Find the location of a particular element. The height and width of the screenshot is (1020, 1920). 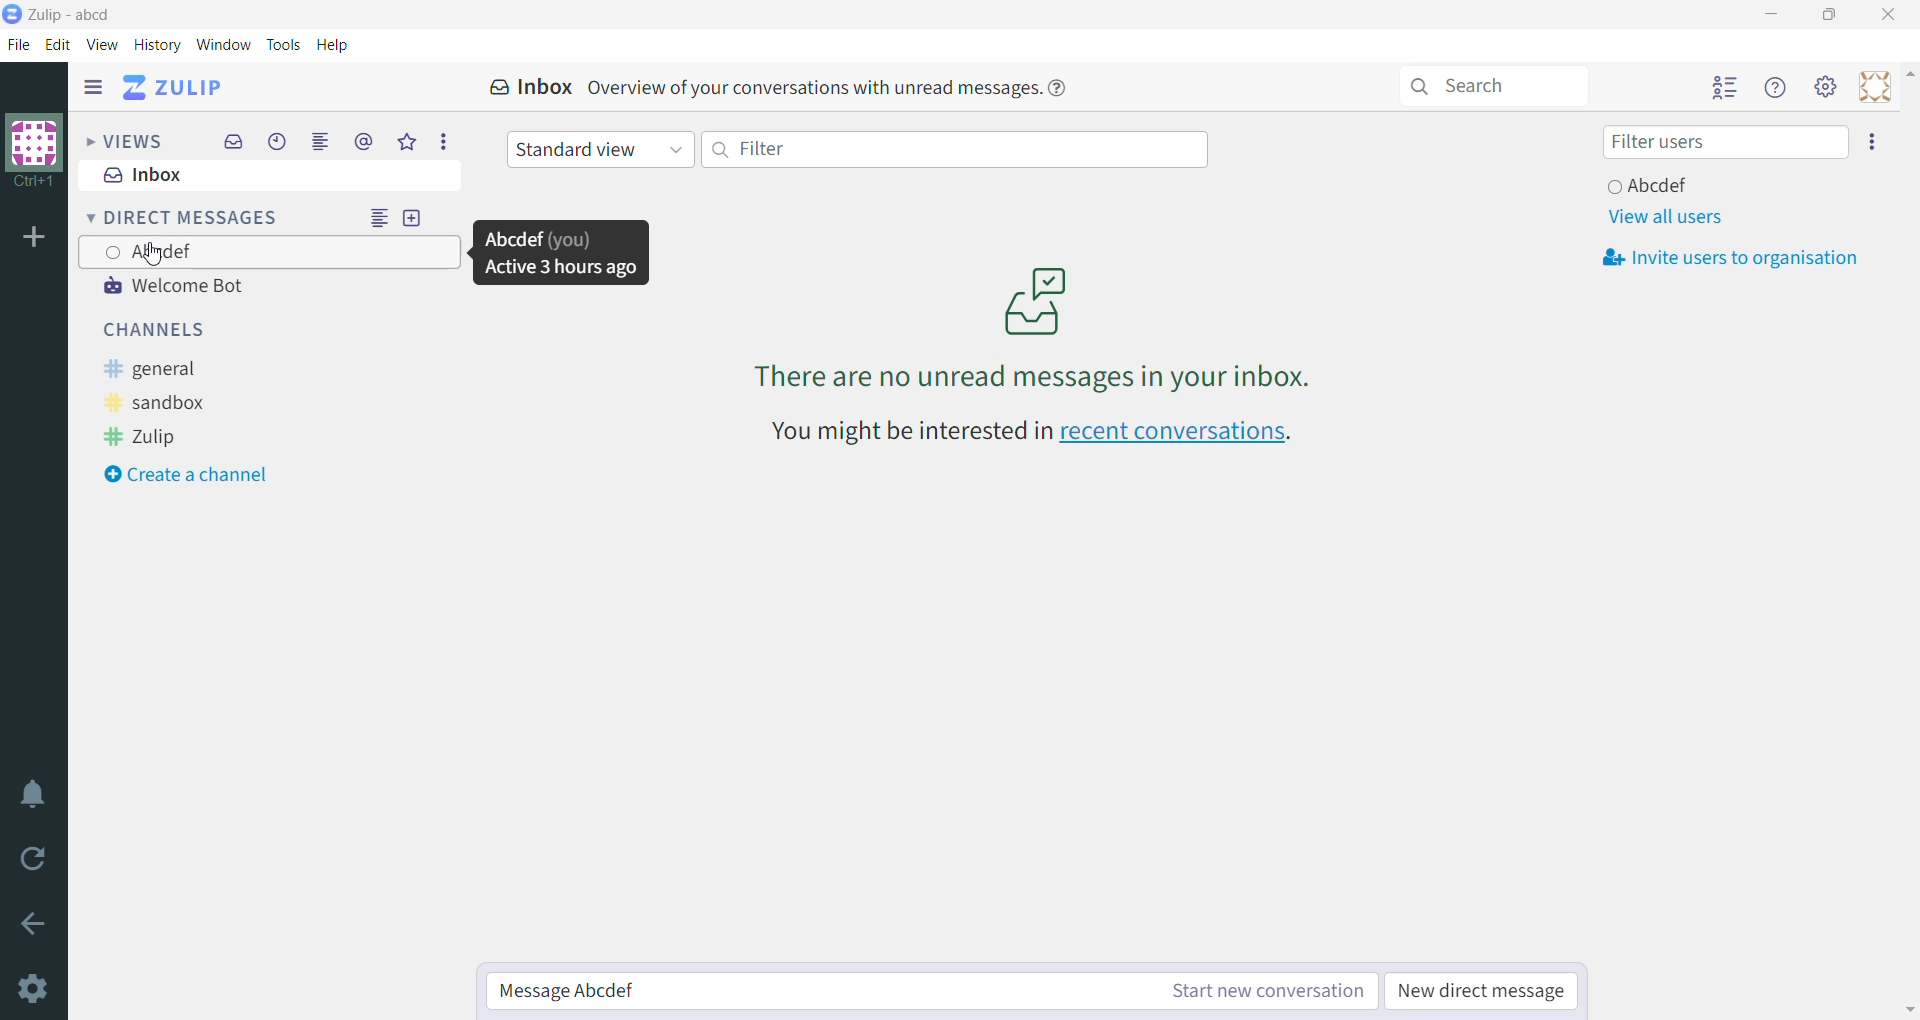

There are no unread messages in you rinbox is located at coordinates (1027, 322).